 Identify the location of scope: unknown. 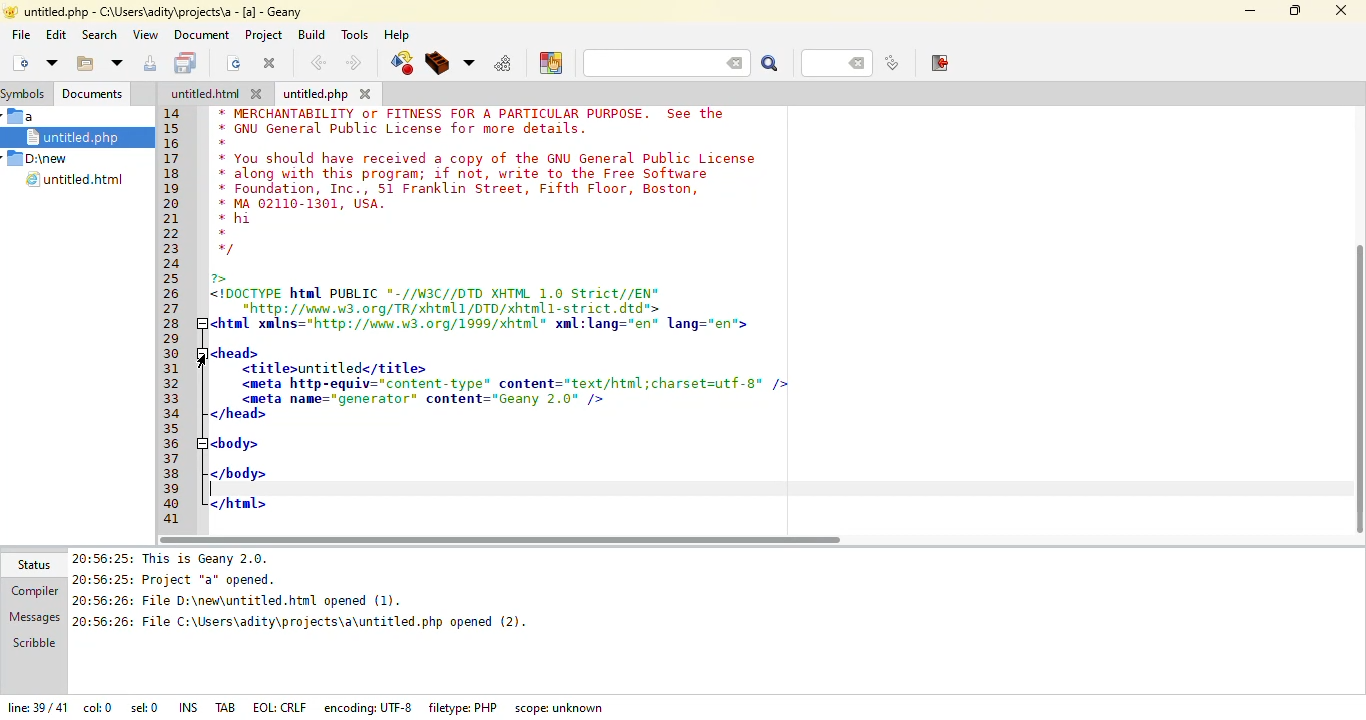
(565, 709).